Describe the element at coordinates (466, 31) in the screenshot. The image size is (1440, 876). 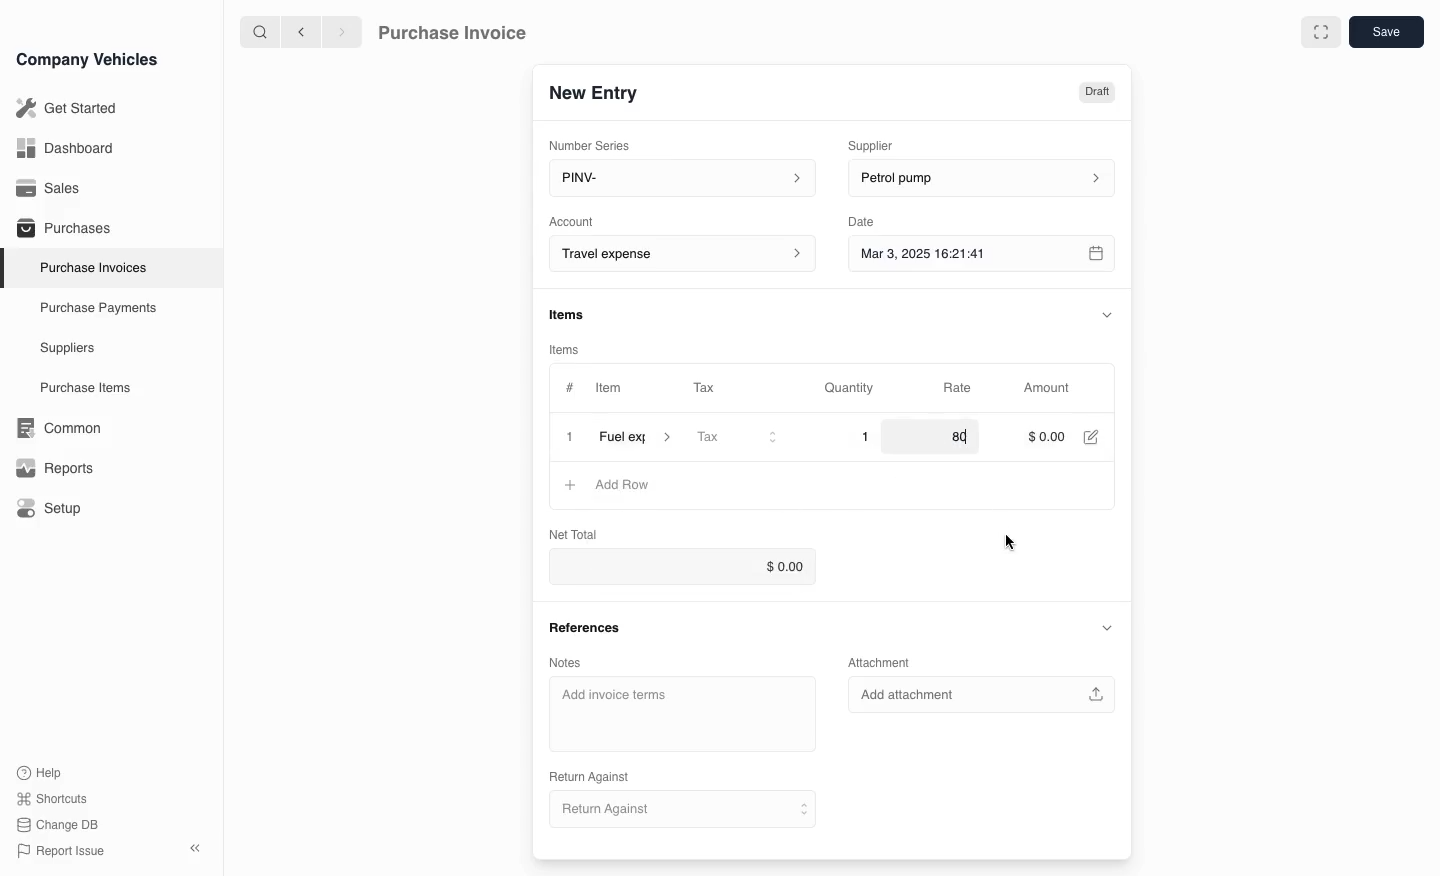
I see `Purchase Invoice` at that location.